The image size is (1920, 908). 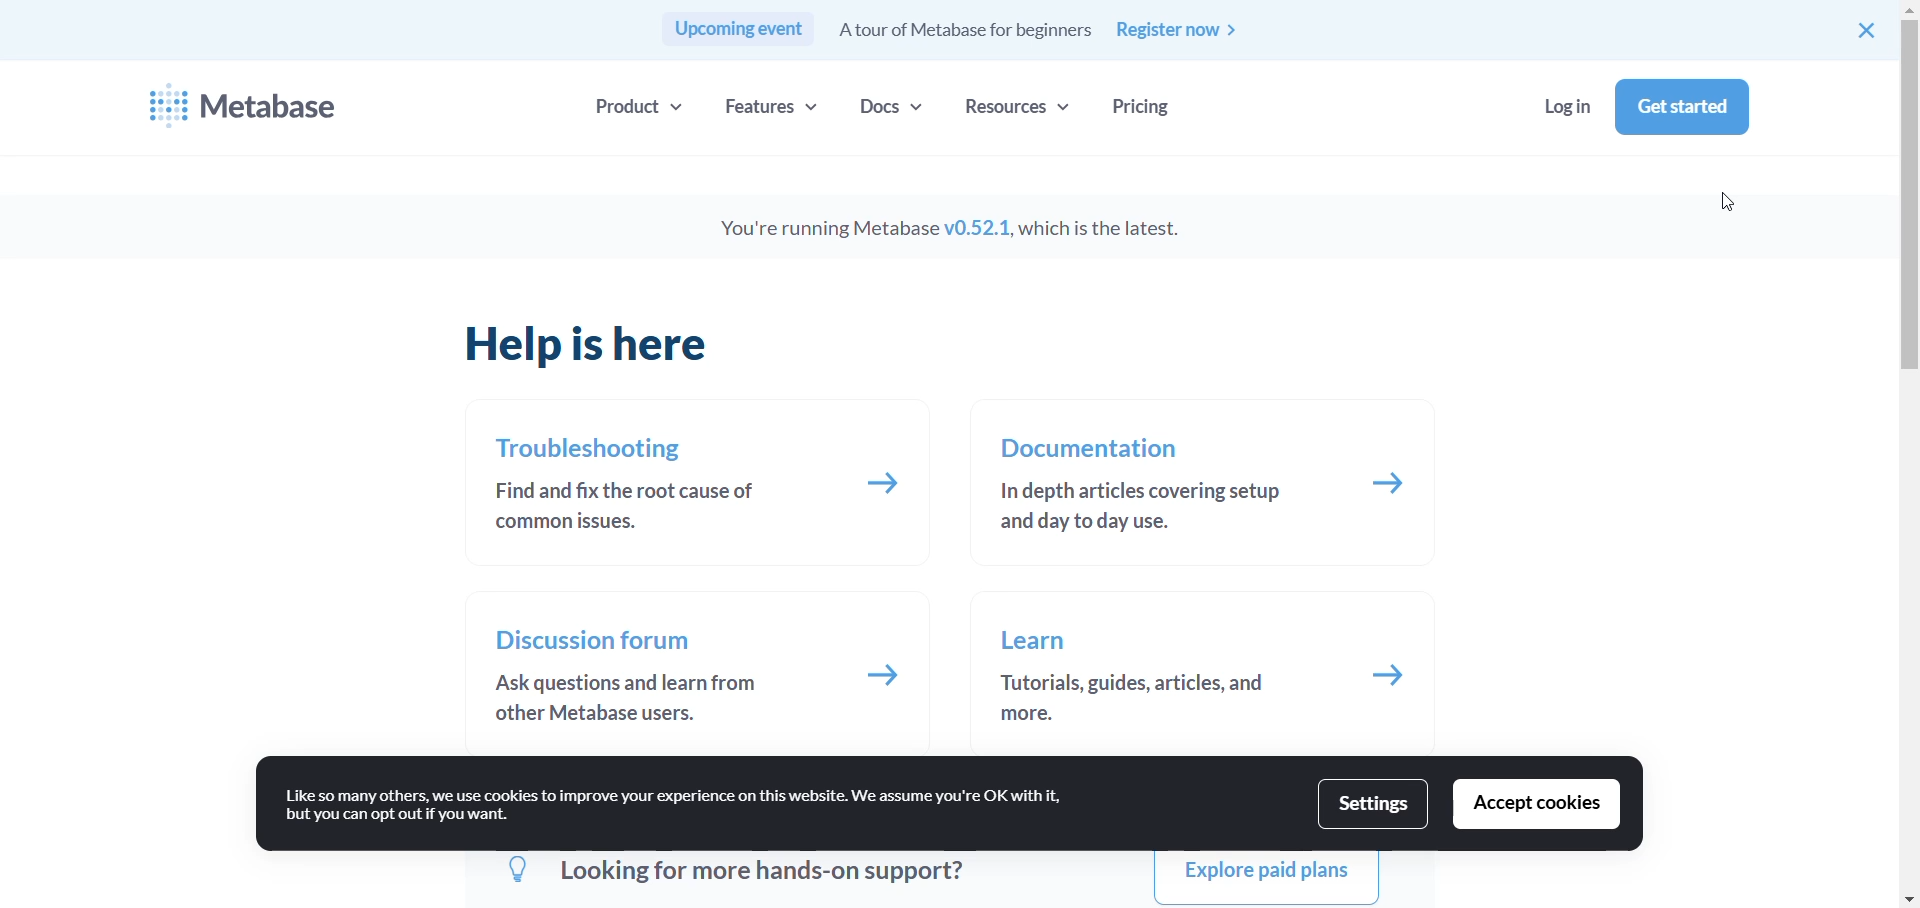 I want to click on docs, so click(x=889, y=105).